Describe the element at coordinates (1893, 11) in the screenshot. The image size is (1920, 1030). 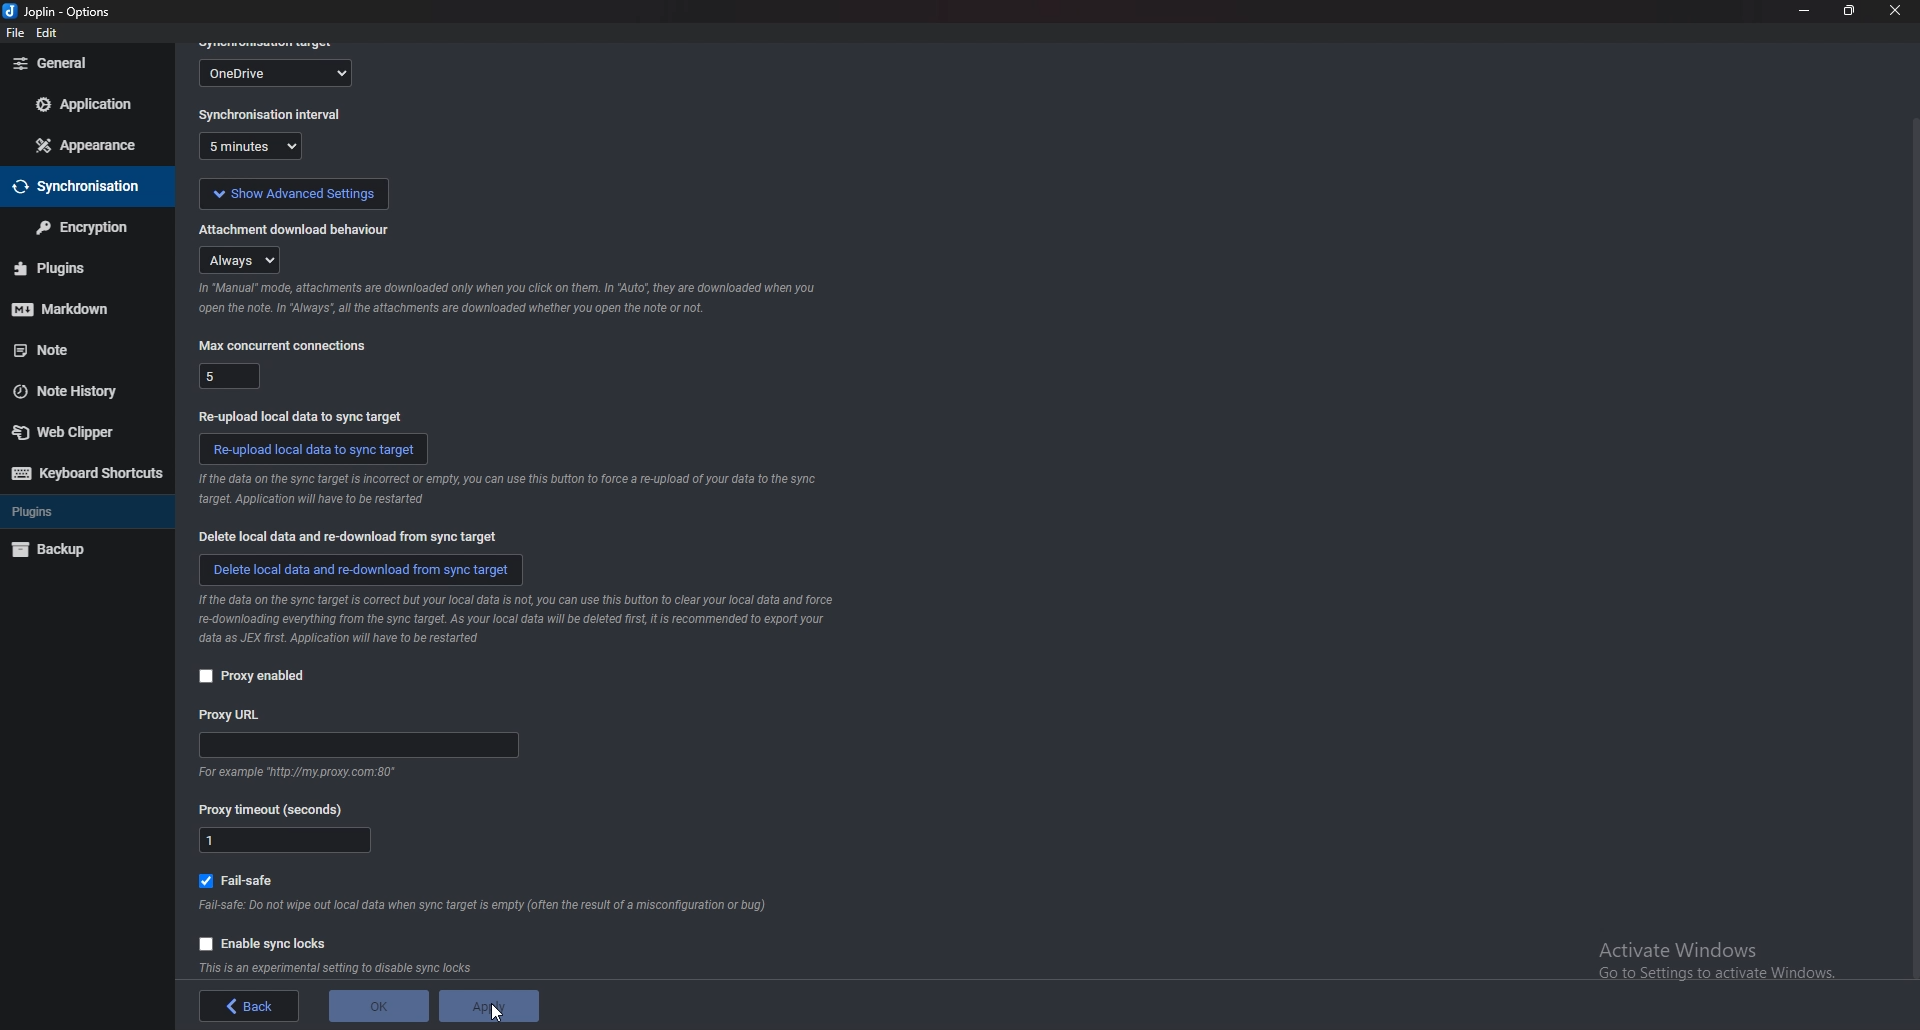
I see `close` at that location.